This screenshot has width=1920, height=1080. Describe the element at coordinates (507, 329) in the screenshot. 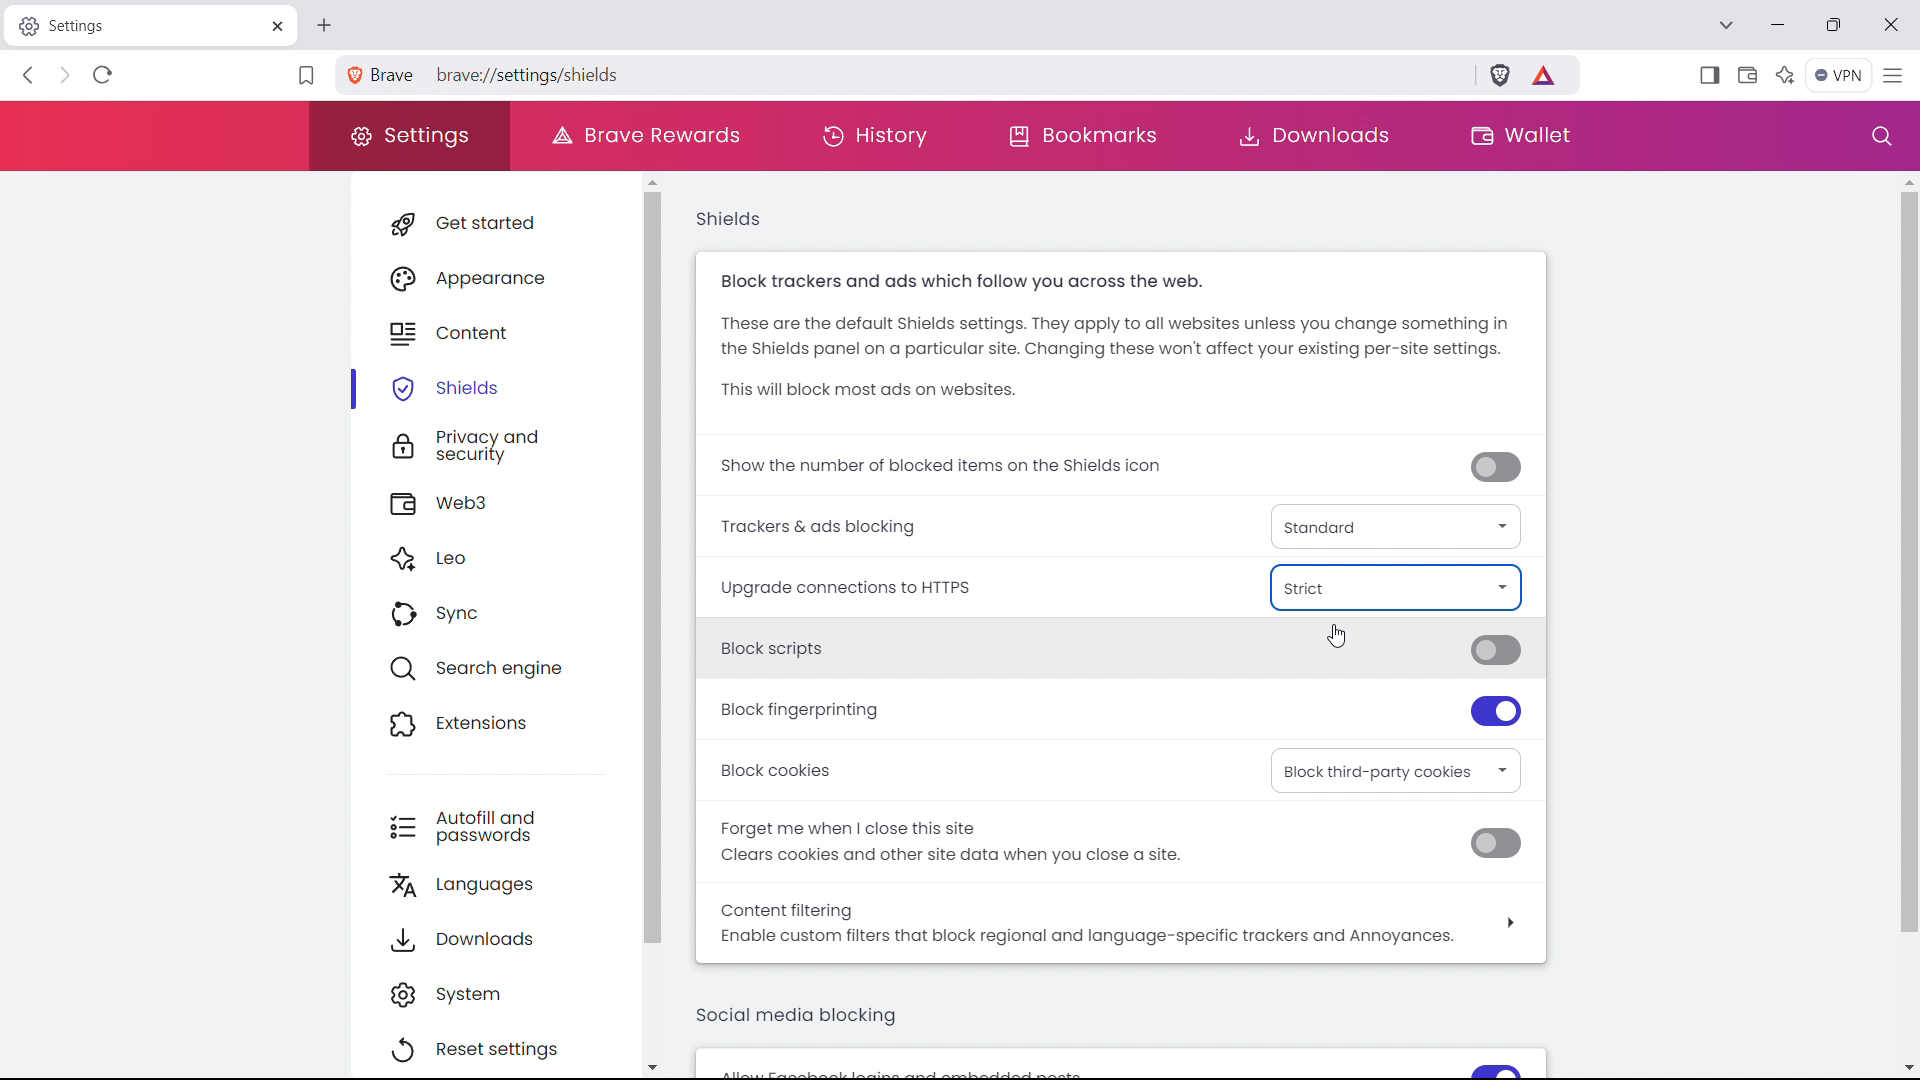

I see `content` at that location.